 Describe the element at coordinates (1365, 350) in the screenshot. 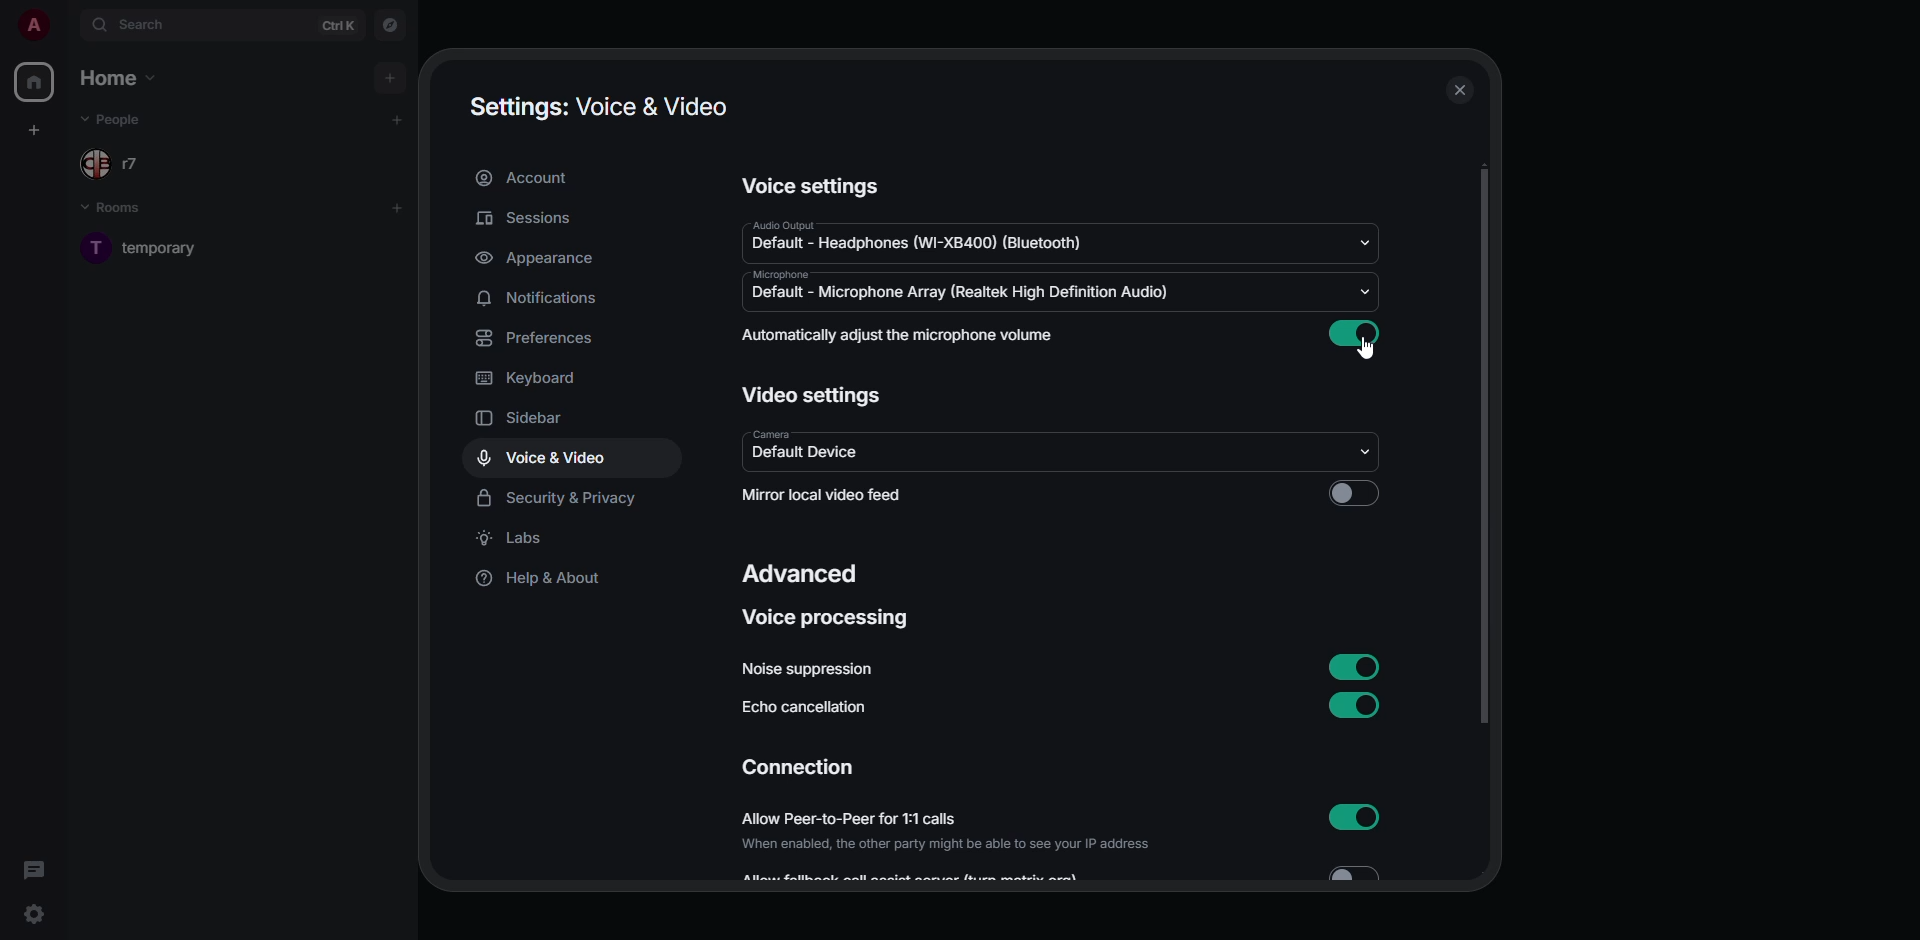

I see `cursor` at that location.